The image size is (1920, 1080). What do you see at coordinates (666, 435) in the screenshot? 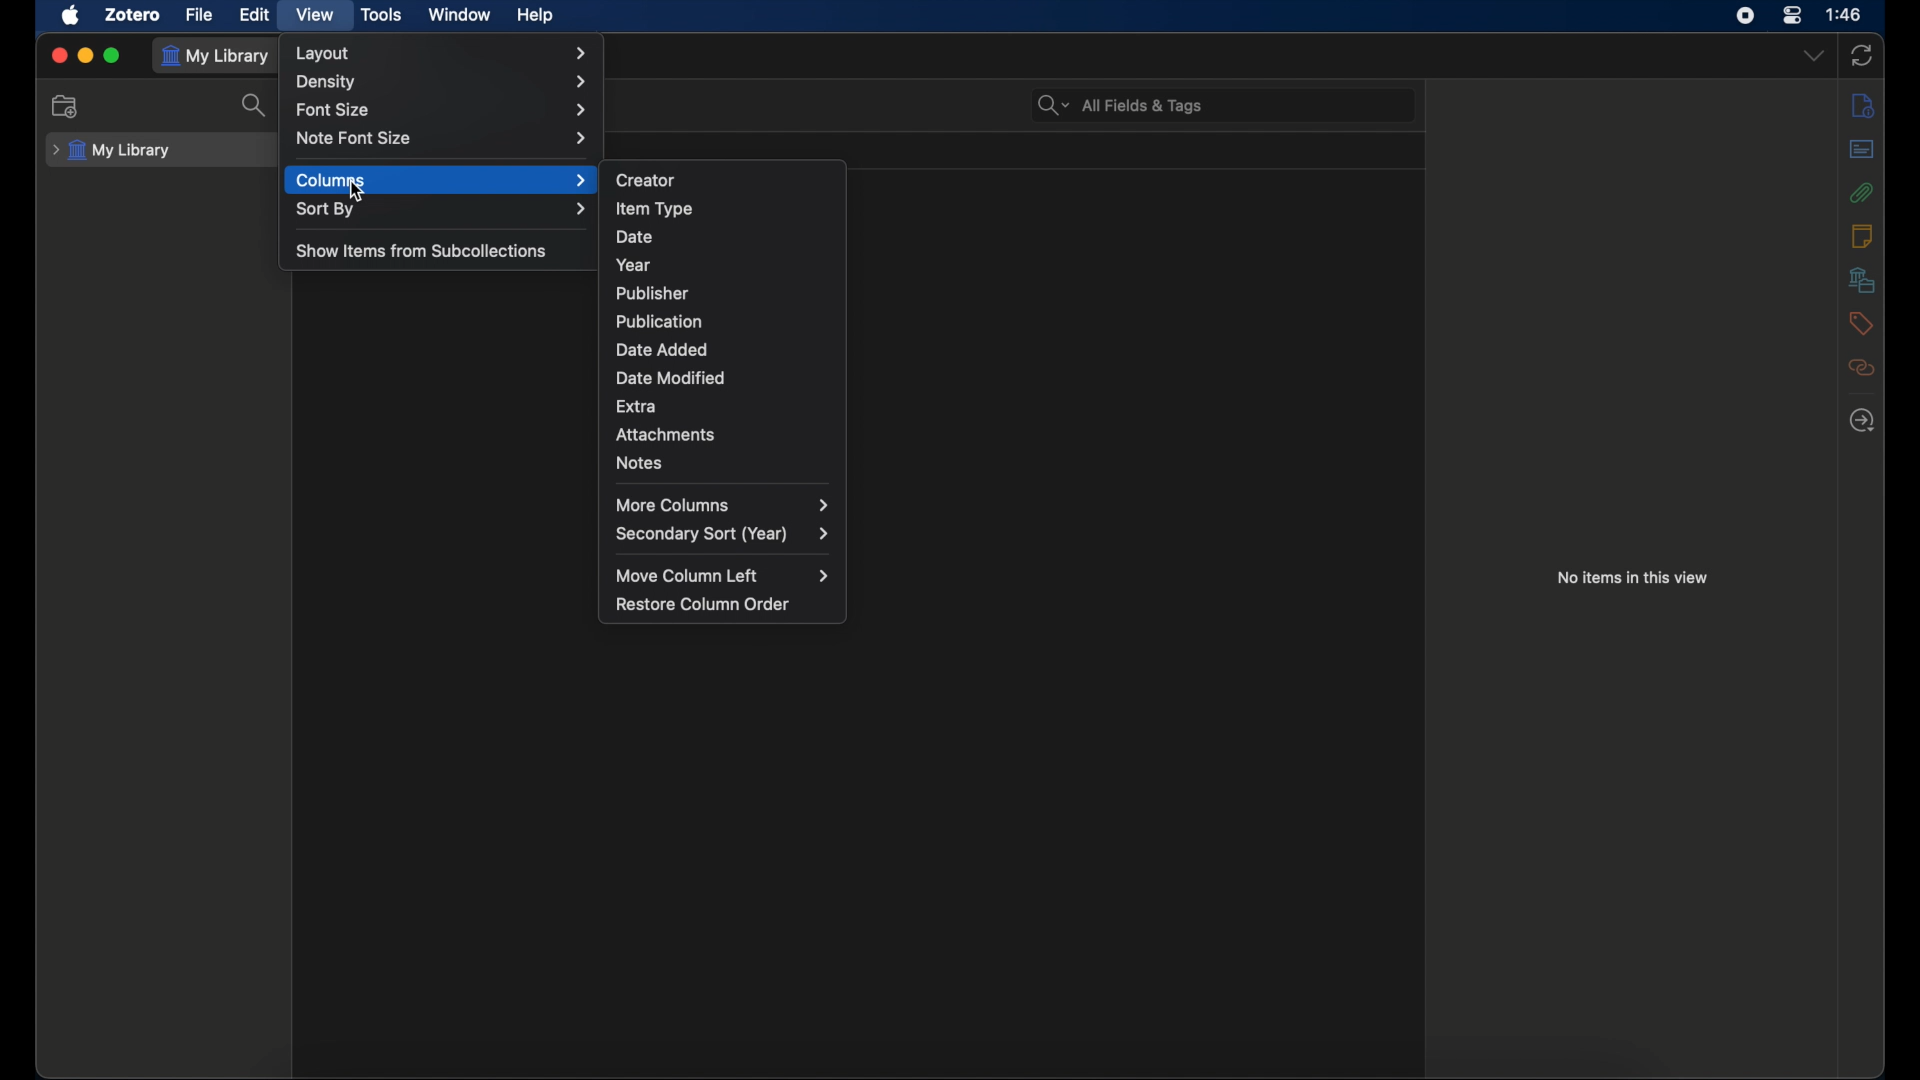
I see `attachments` at bounding box center [666, 435].